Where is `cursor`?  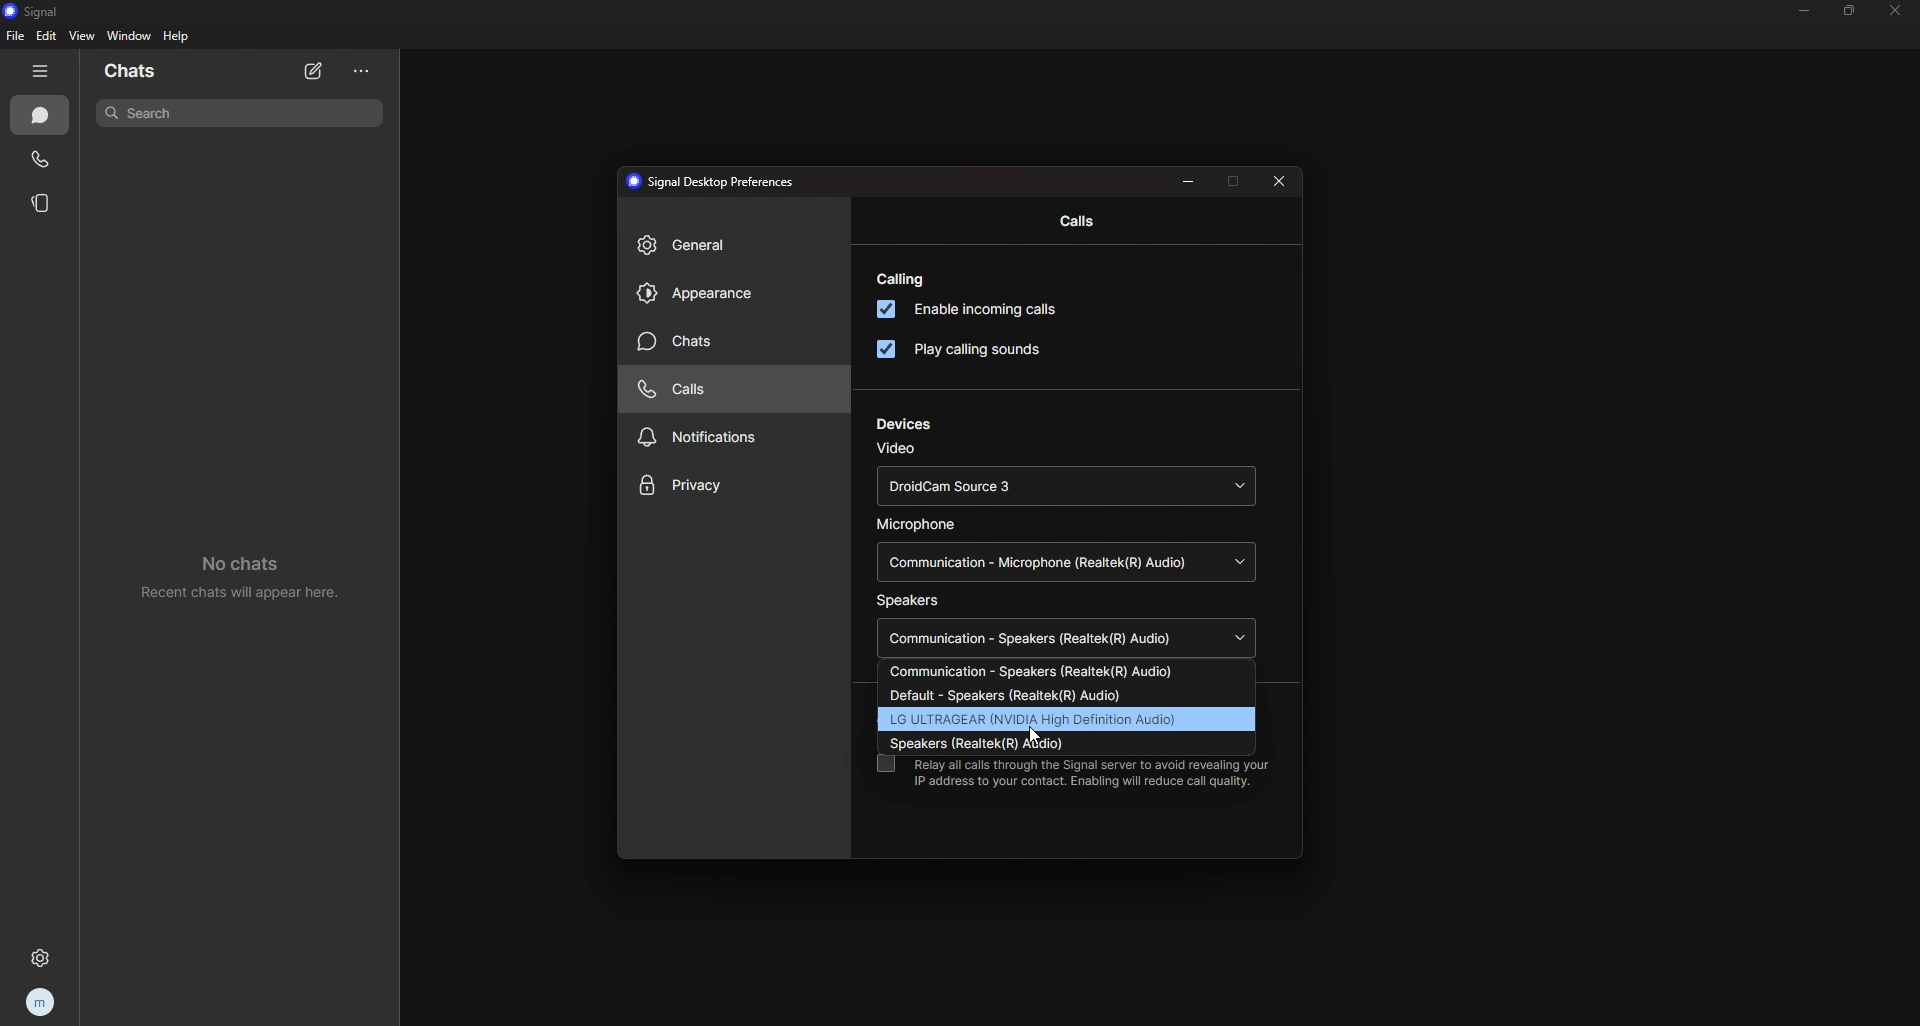
cursor is located at coordinates (1032, 735).